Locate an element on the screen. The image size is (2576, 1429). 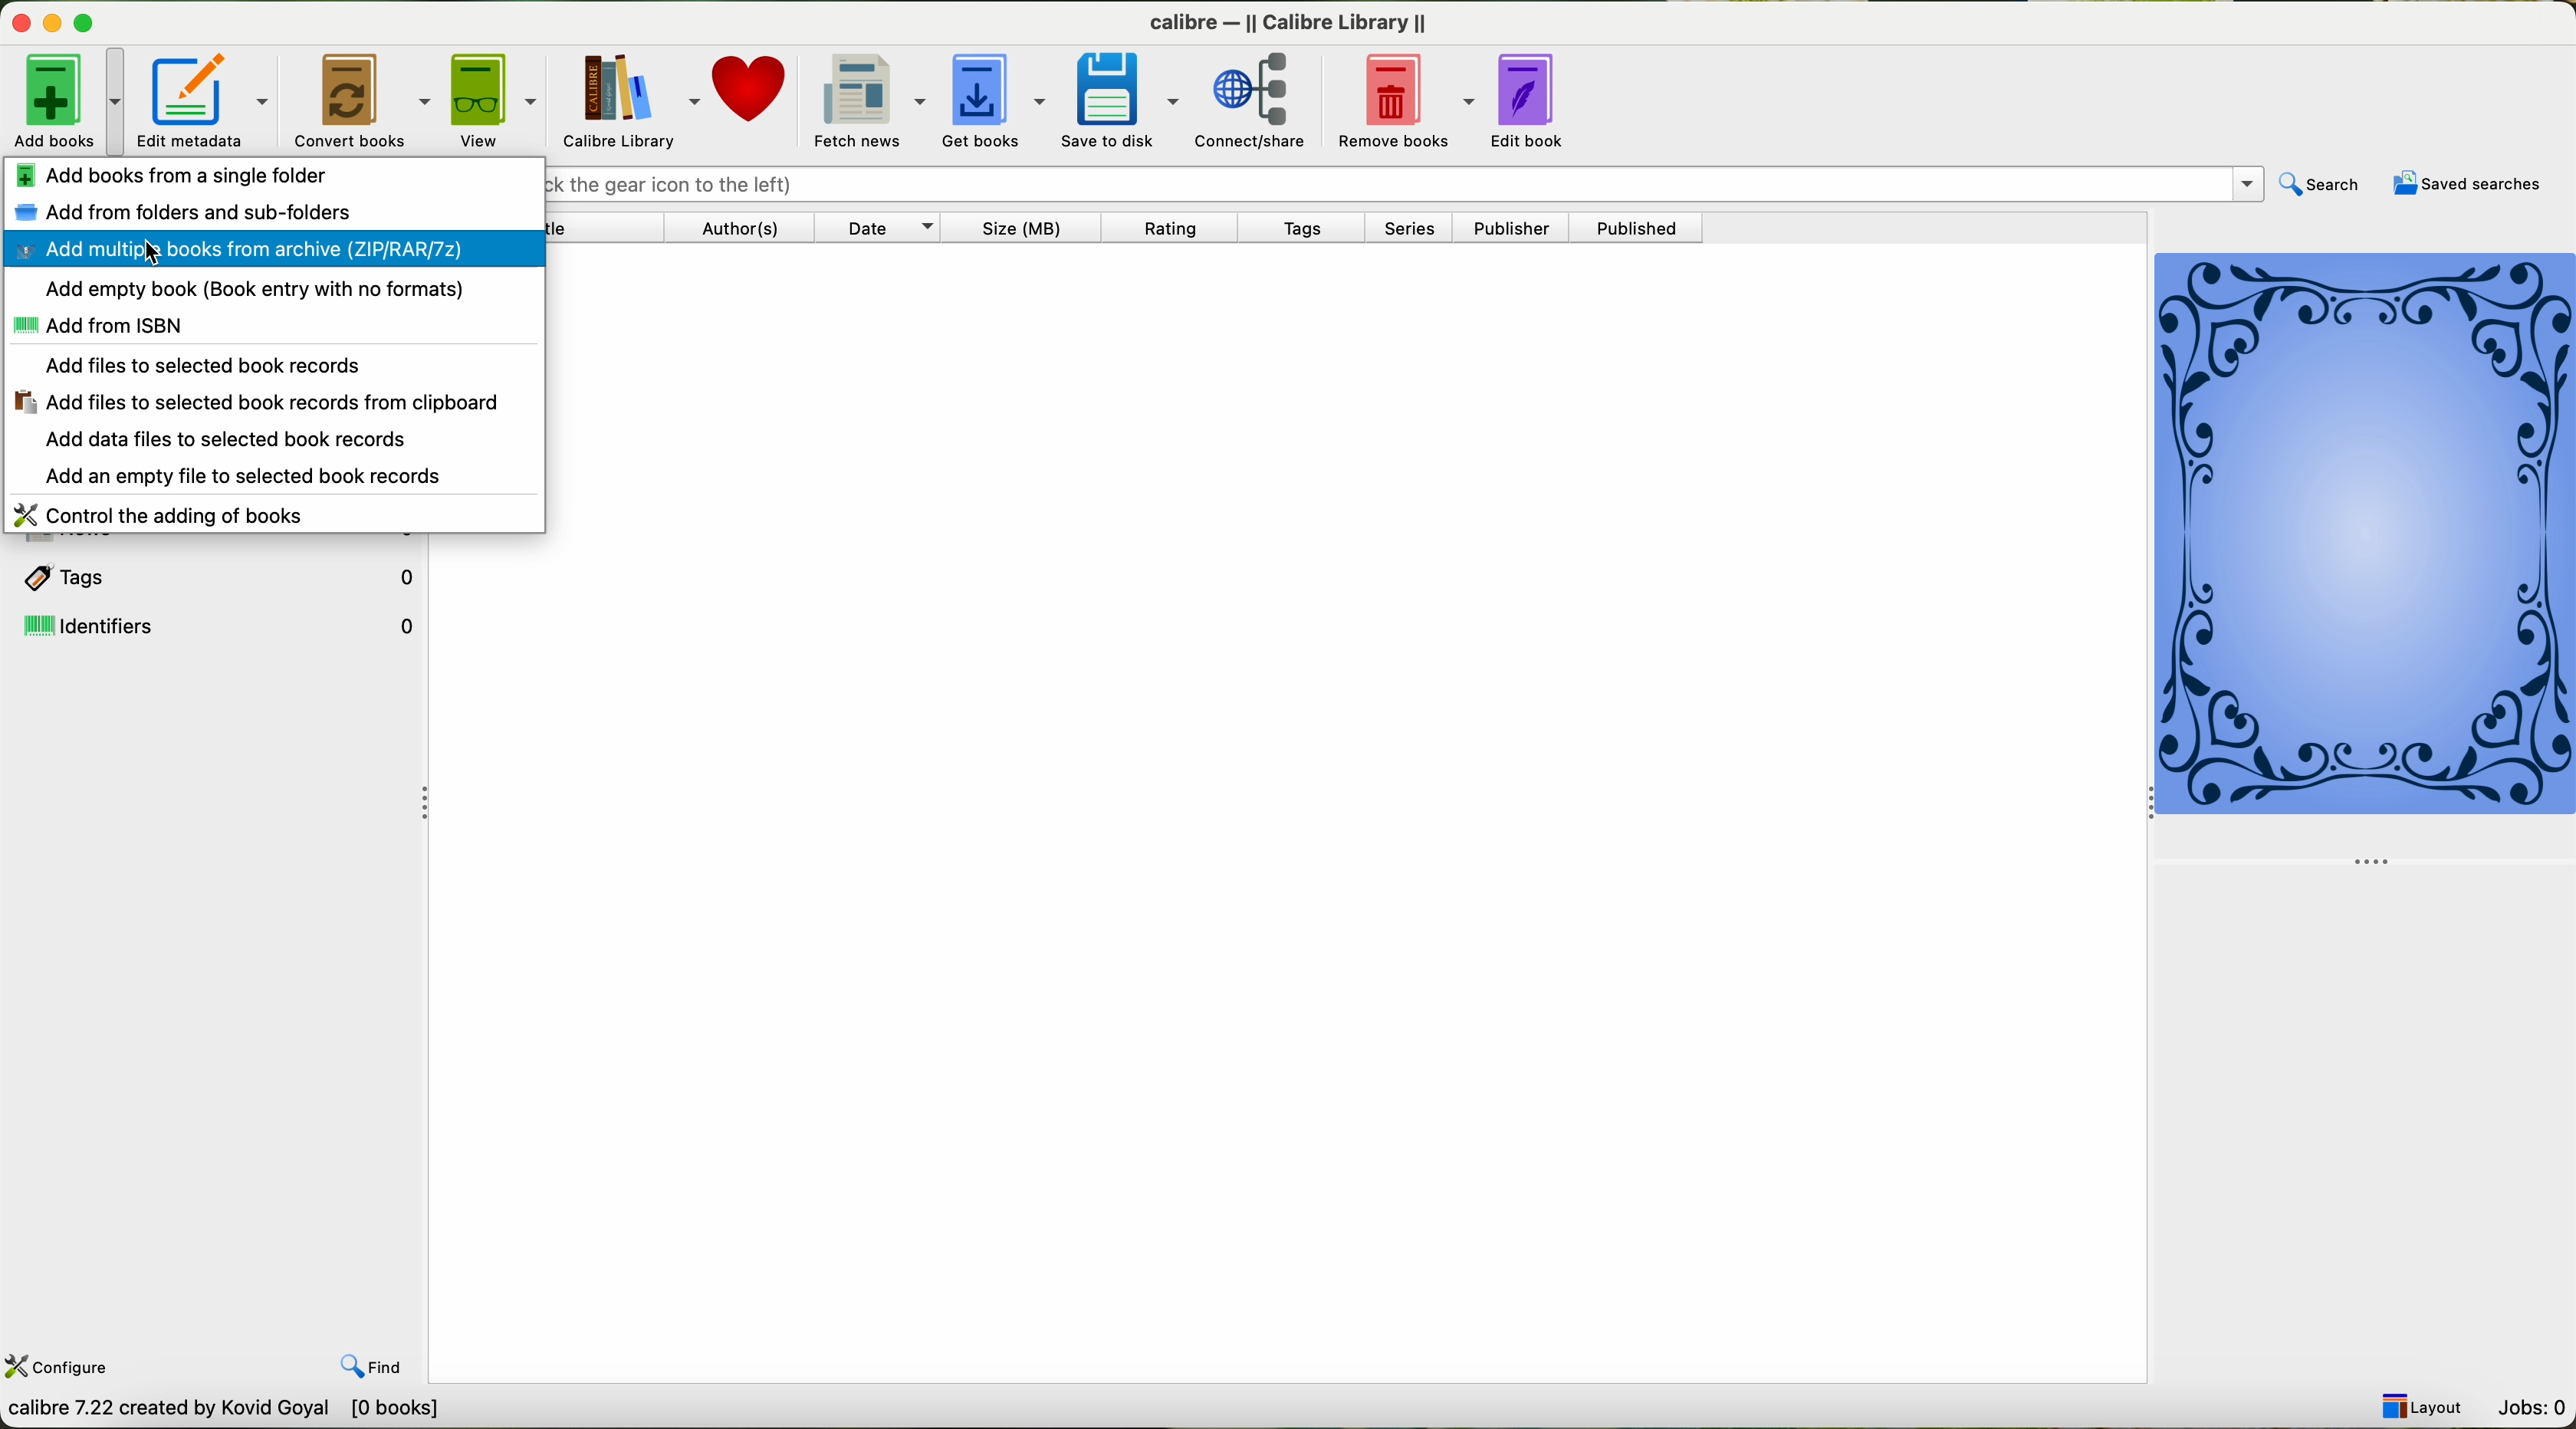
fetch news is located at coordinates (868, 101).